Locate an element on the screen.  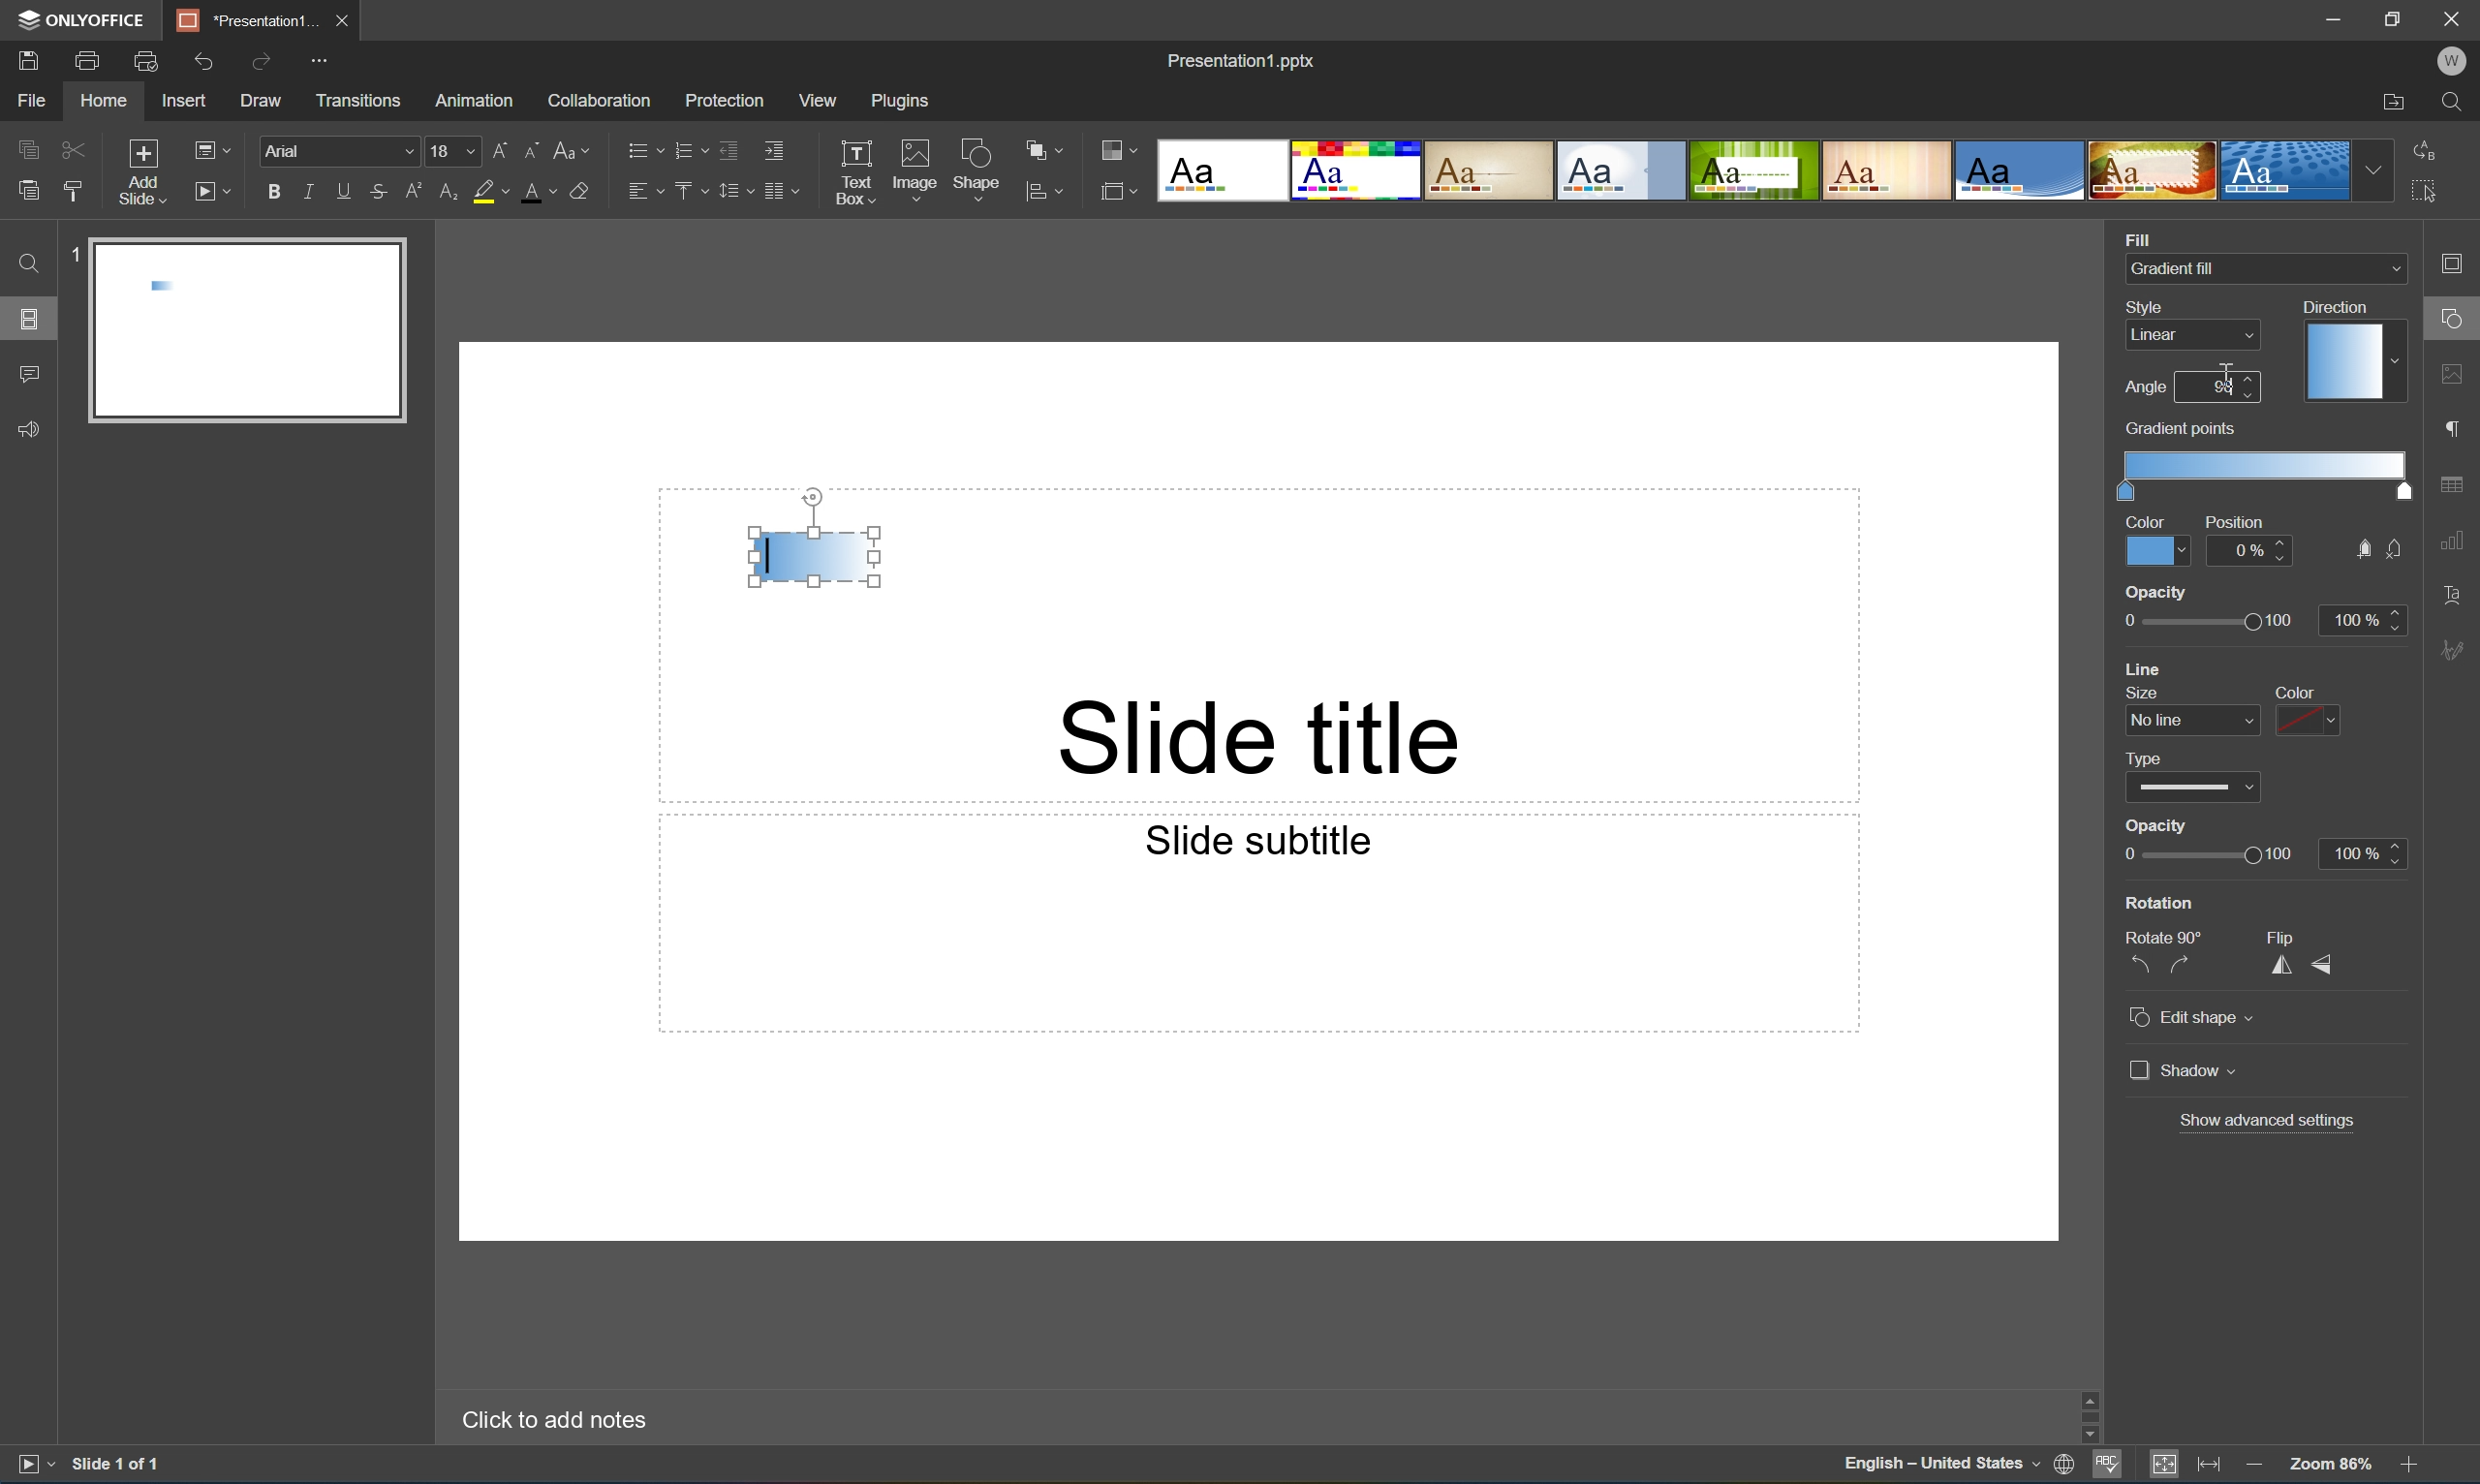
table settings is located at coordinates (2455, 485).